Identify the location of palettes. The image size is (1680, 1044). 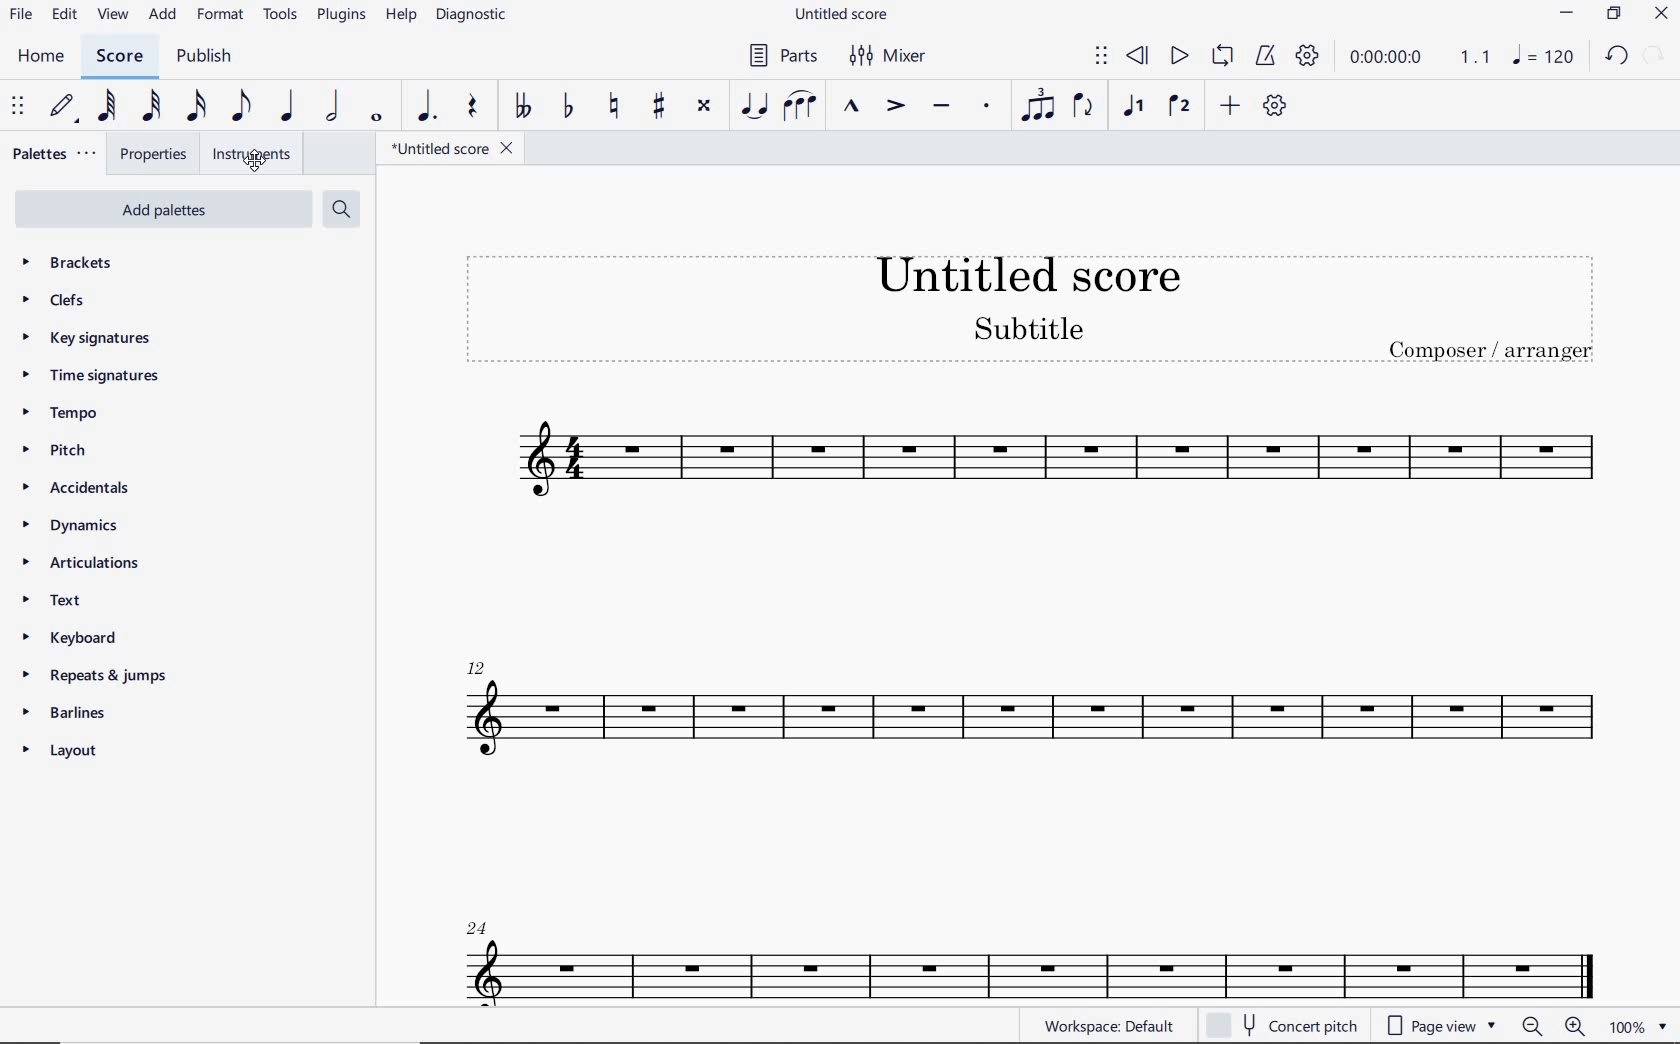
(53, 156).